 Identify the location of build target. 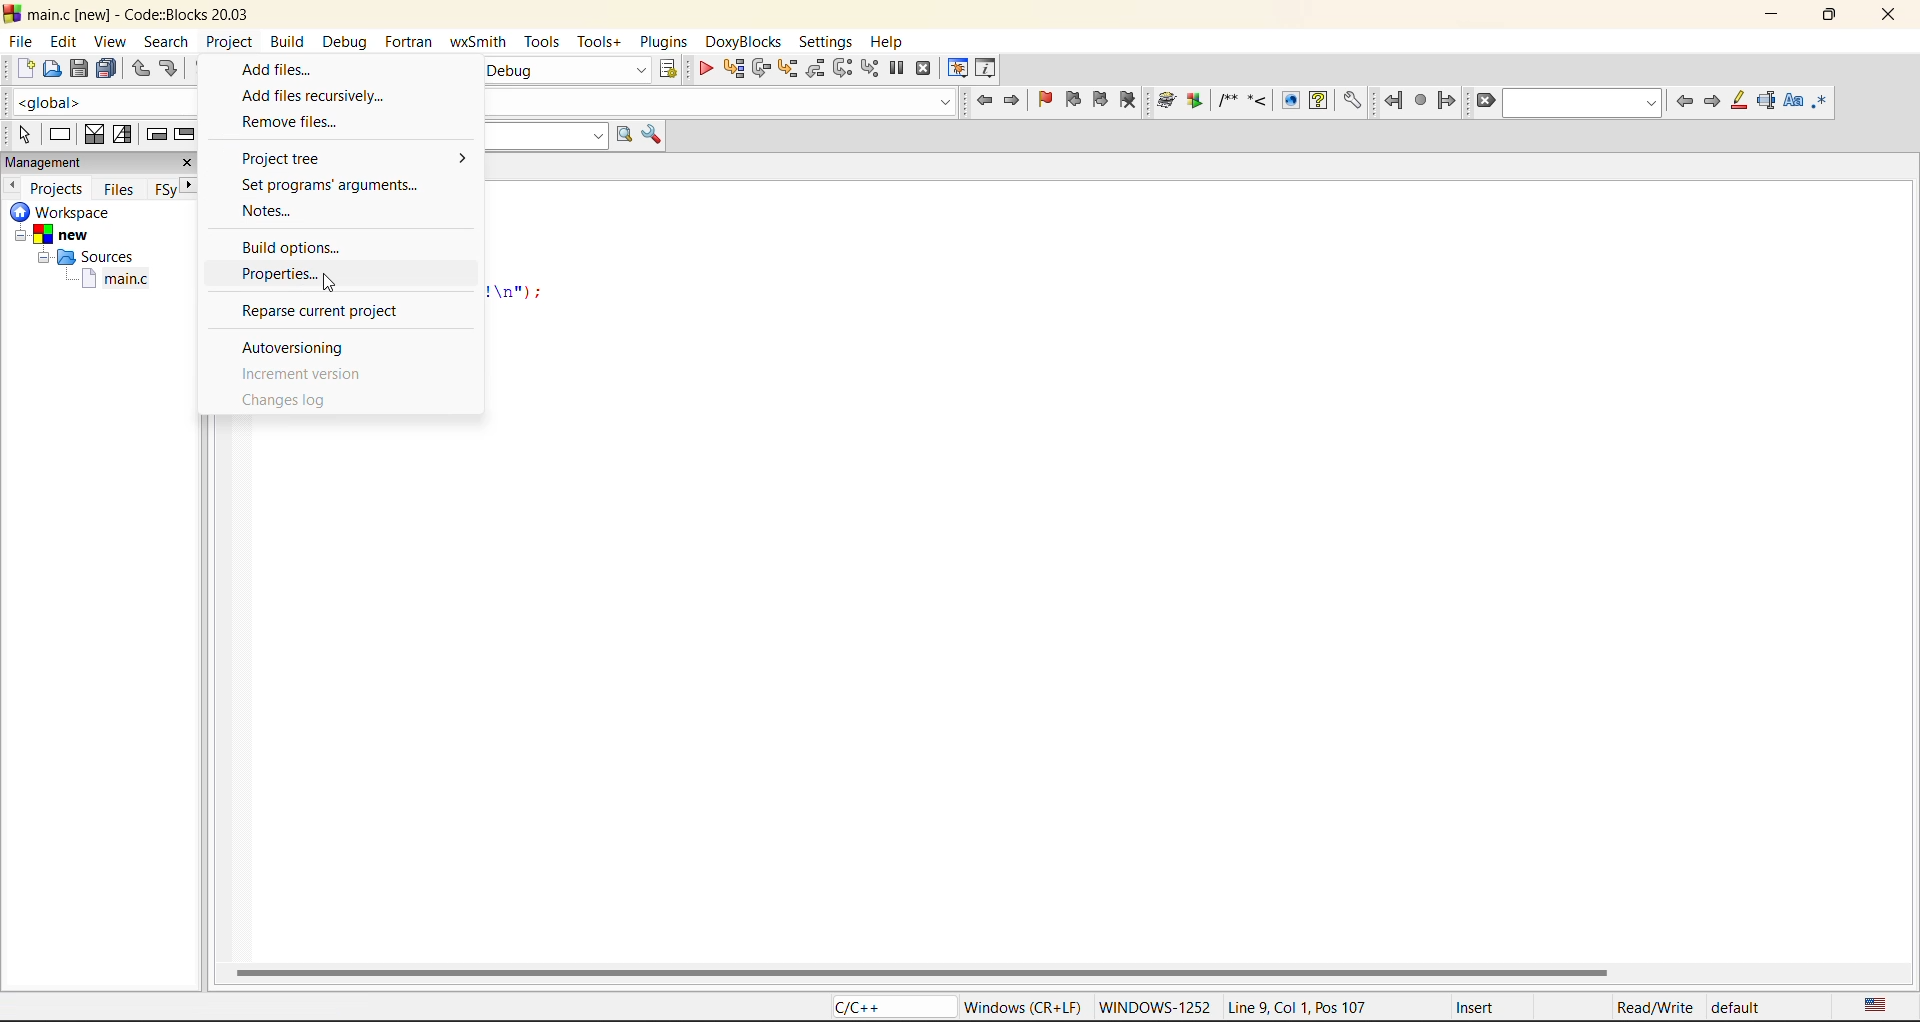
(562, 70).